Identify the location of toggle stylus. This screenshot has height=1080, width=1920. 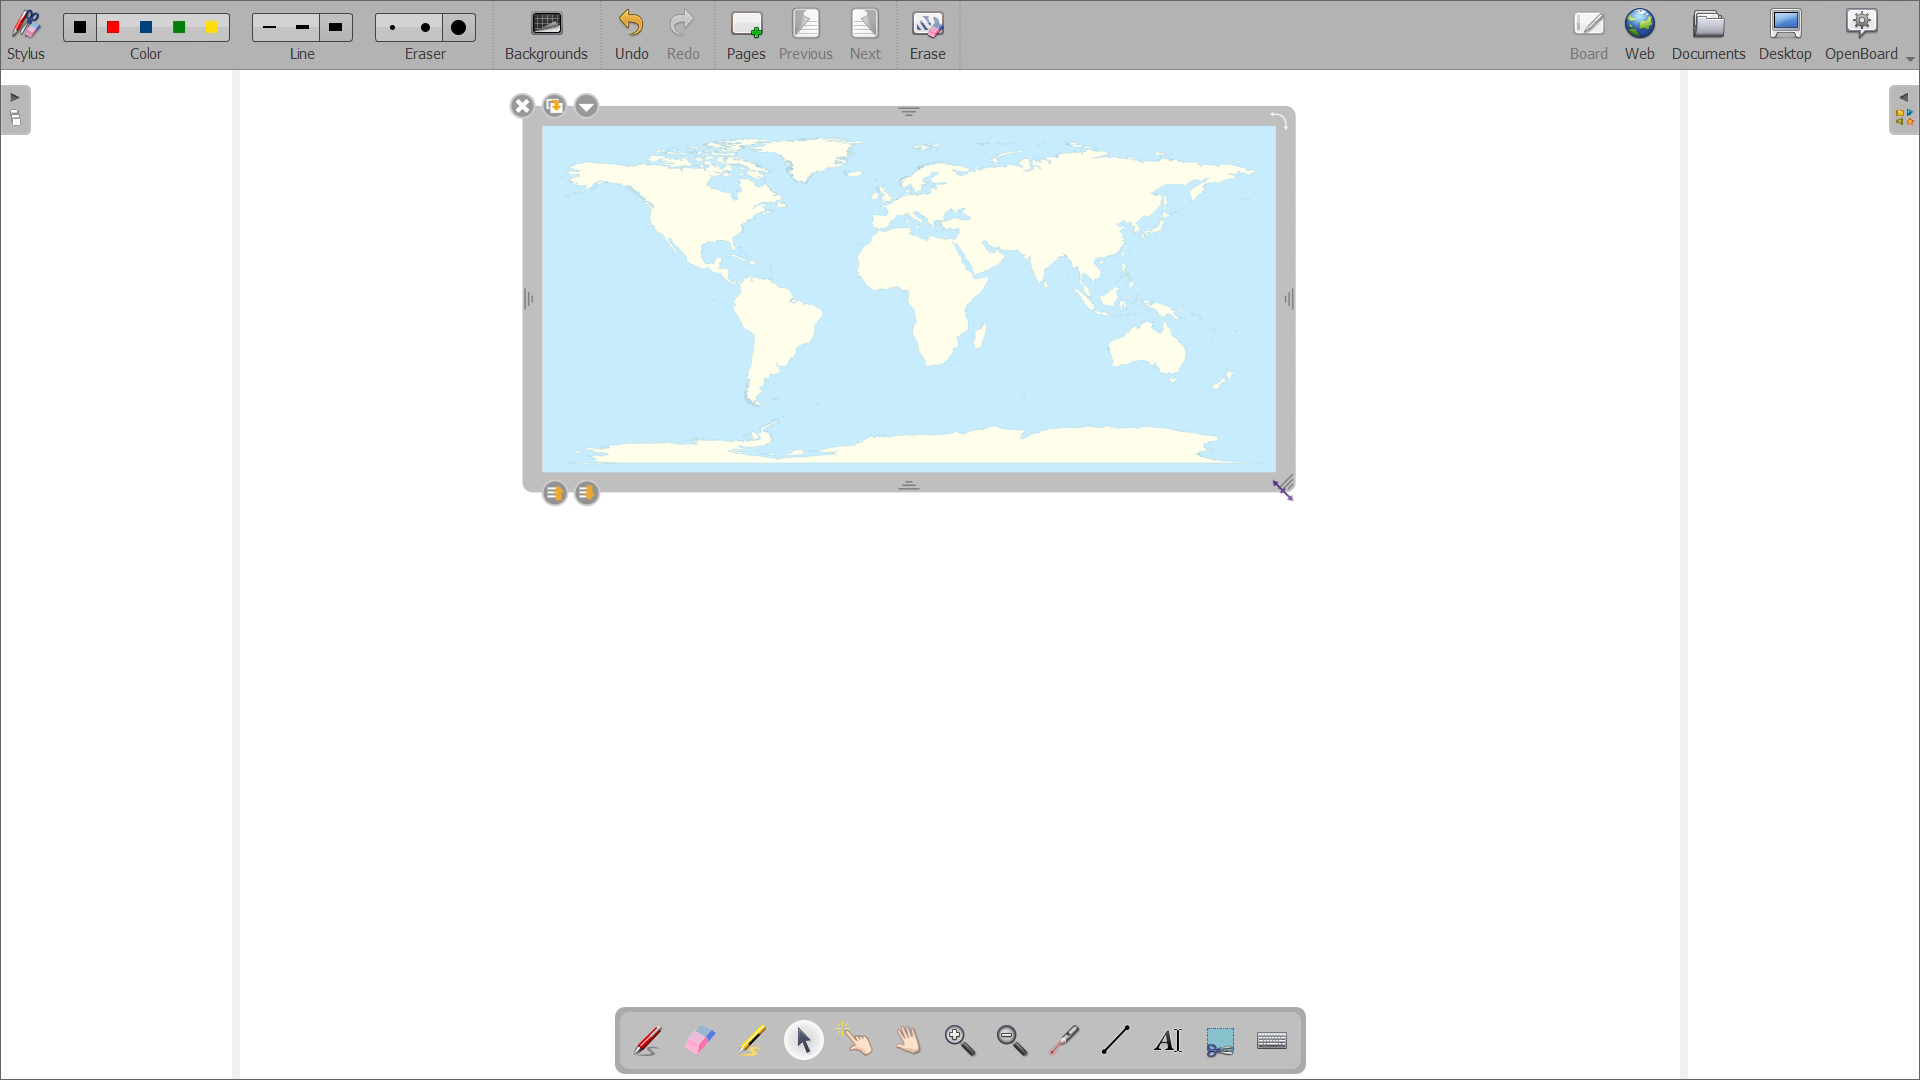
(26, 35).